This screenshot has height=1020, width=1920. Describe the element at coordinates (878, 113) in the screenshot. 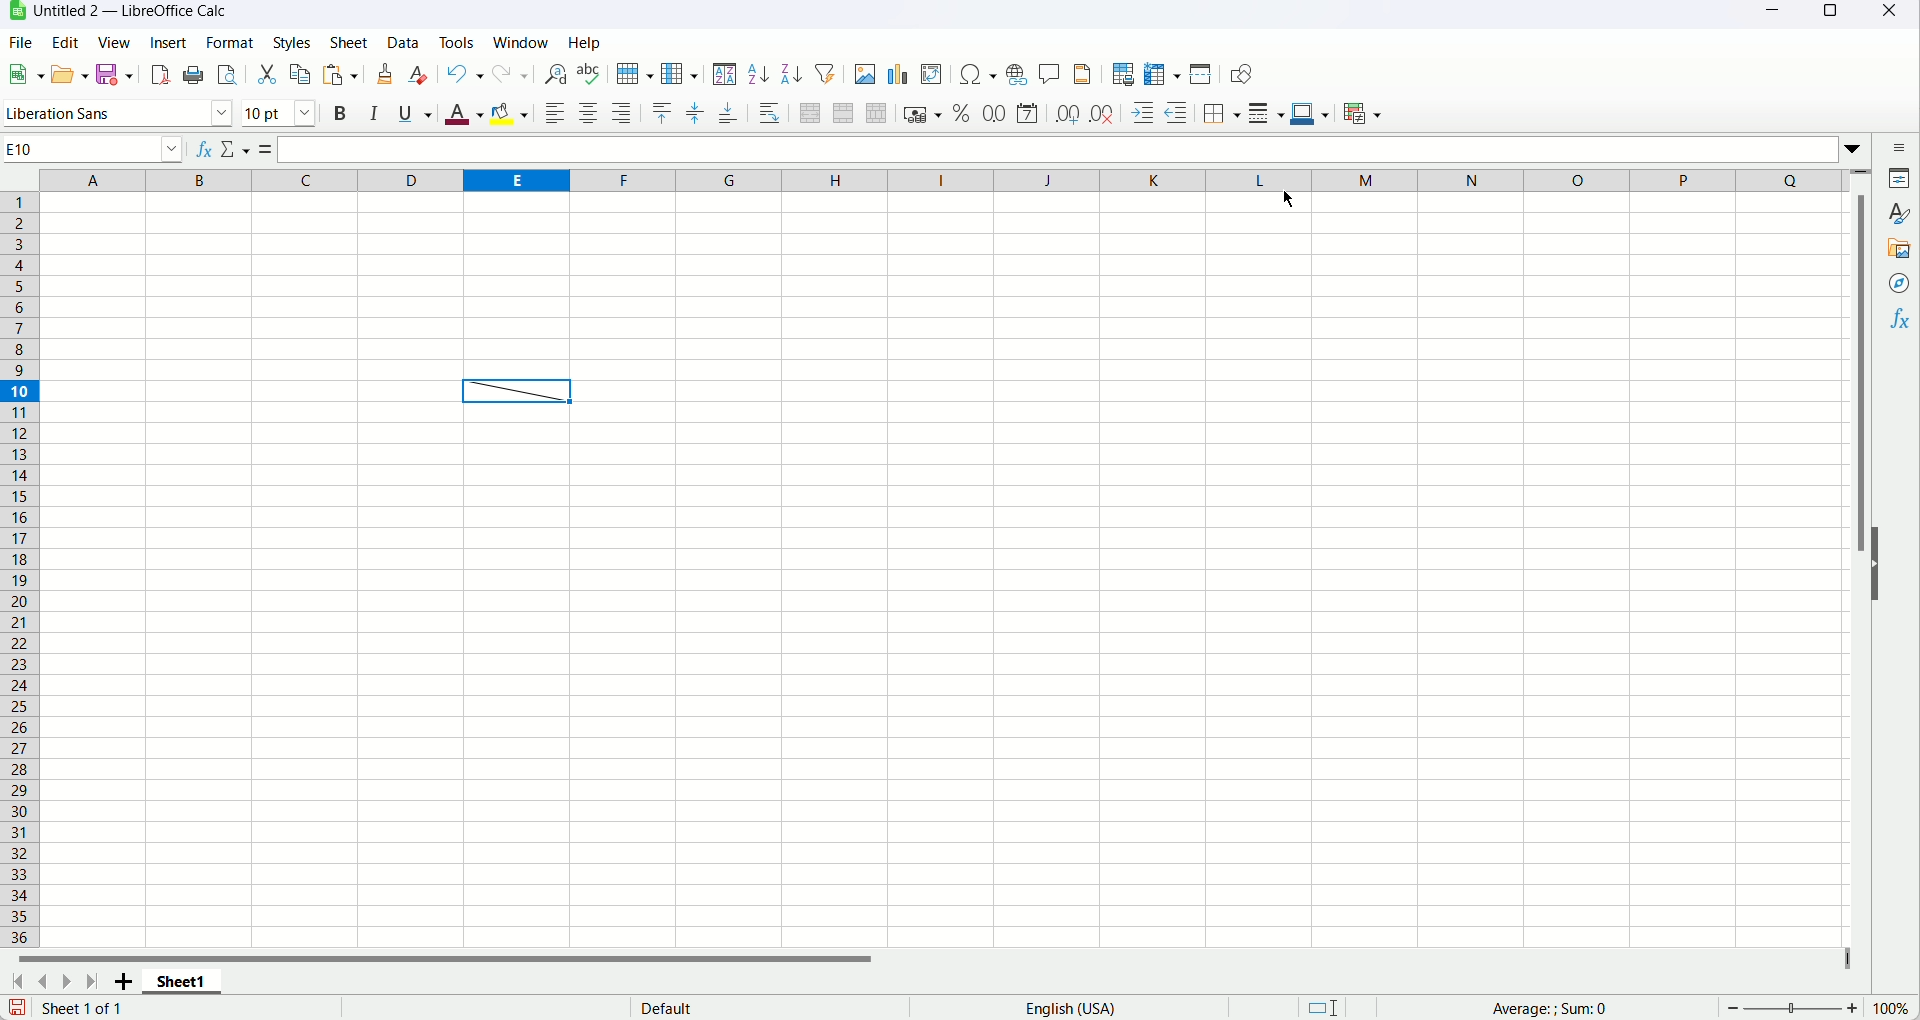

I see `Unmerge cells` at that location.